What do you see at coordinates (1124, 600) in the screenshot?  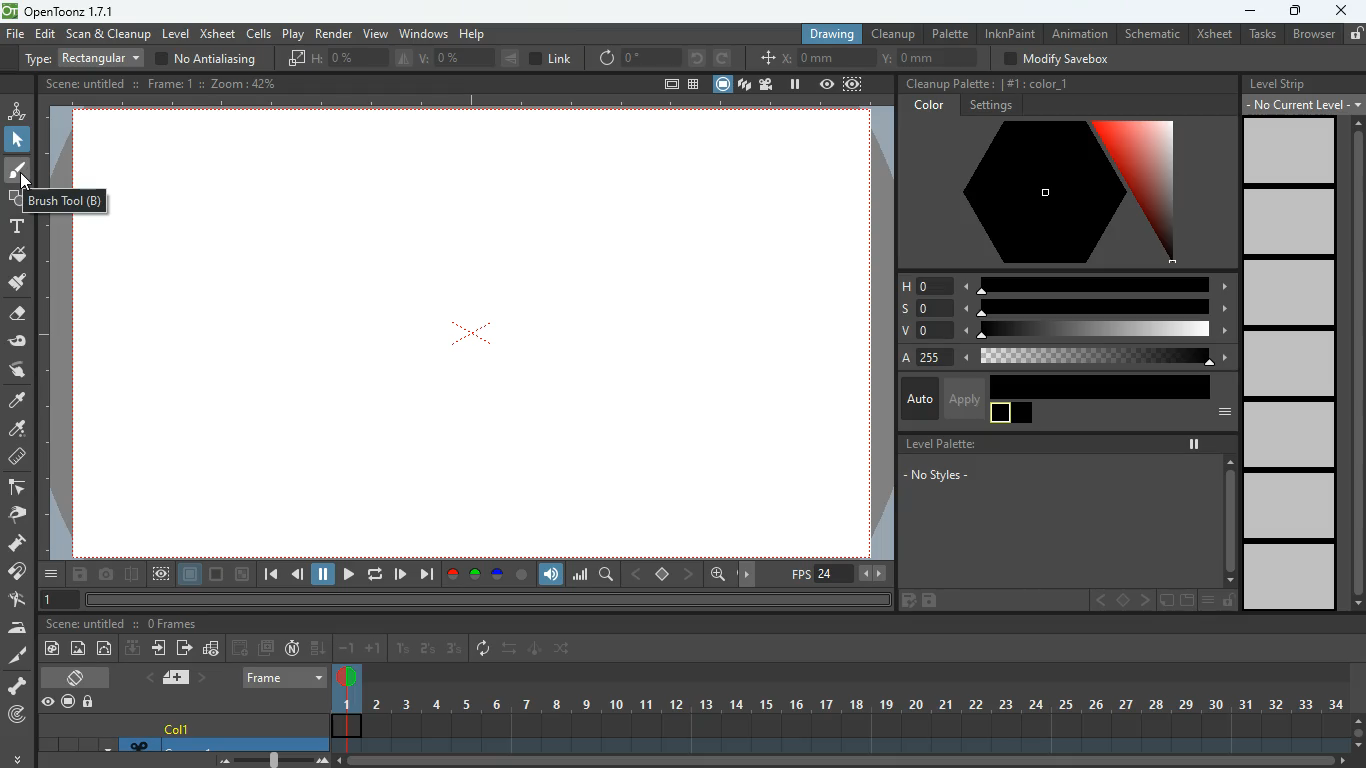 I see `middle` at bounding box center [1124, 600].